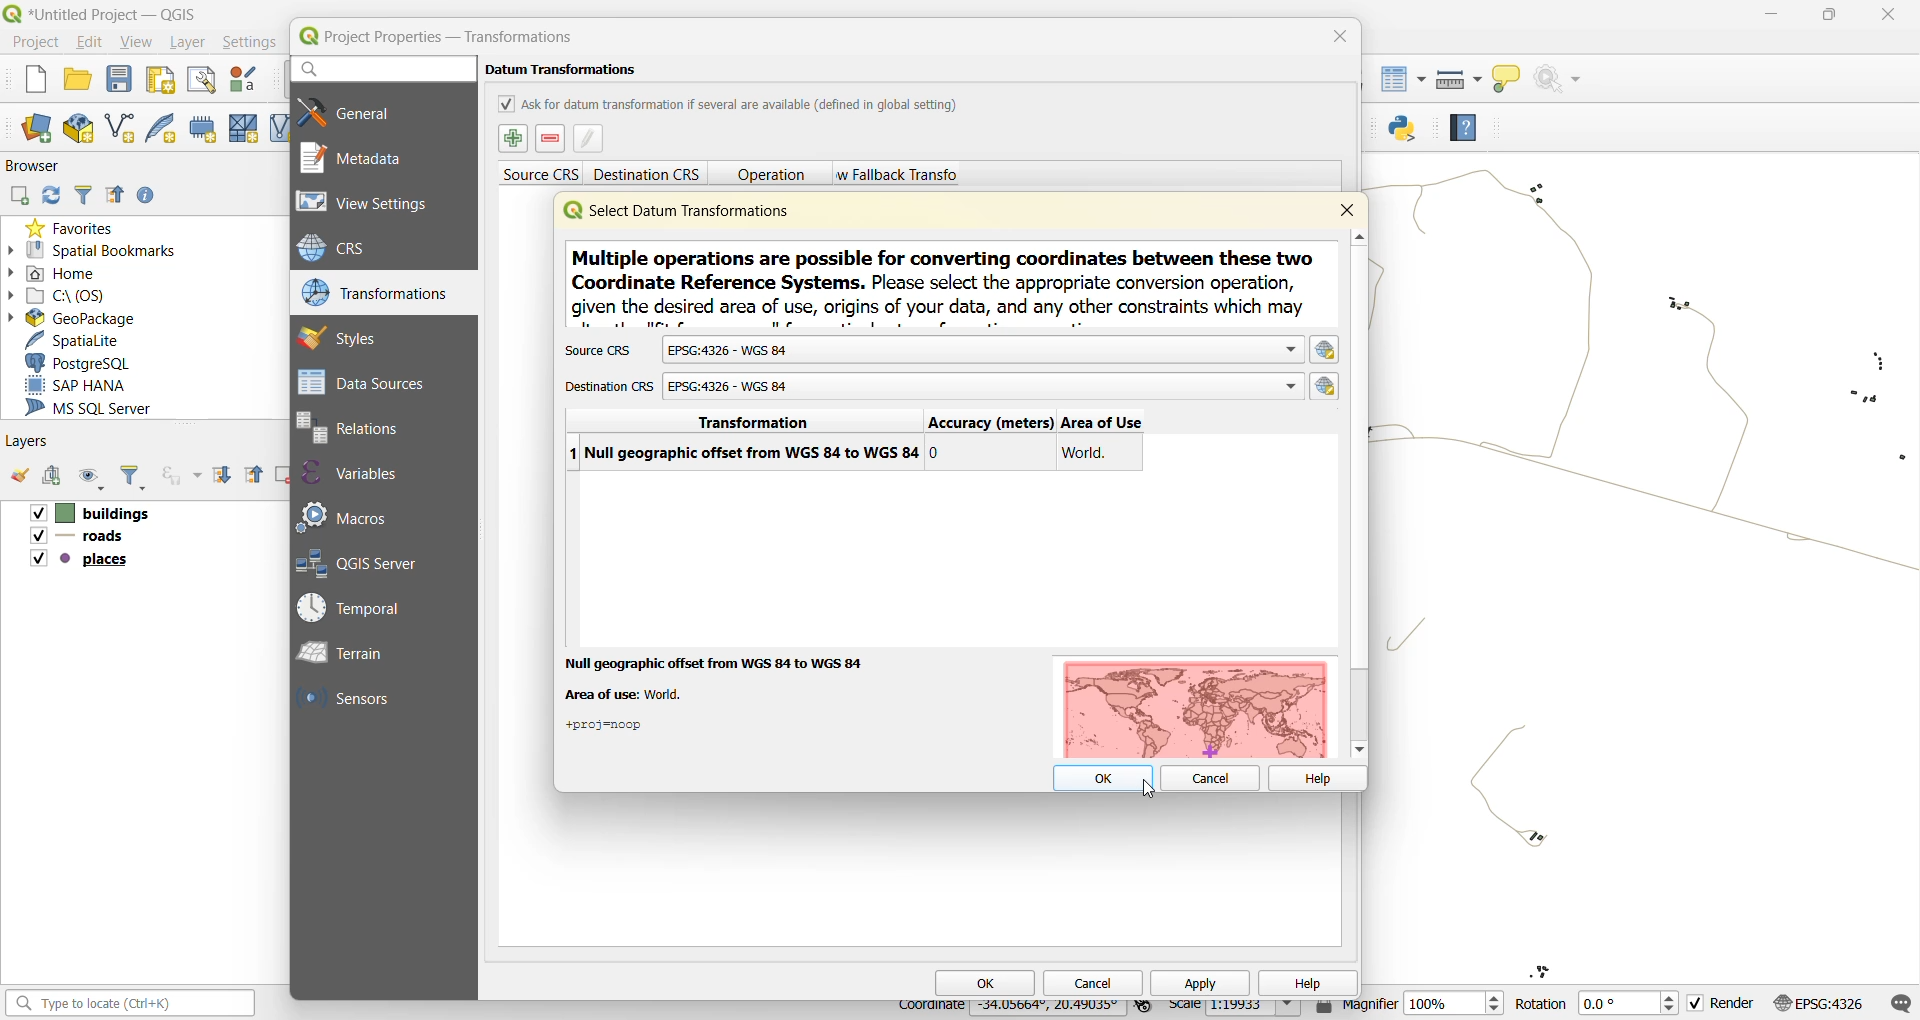  What do you see at coordinates (78, 126) in the screenshot?
I see `new geopackage` at bounding box center [78, 126].